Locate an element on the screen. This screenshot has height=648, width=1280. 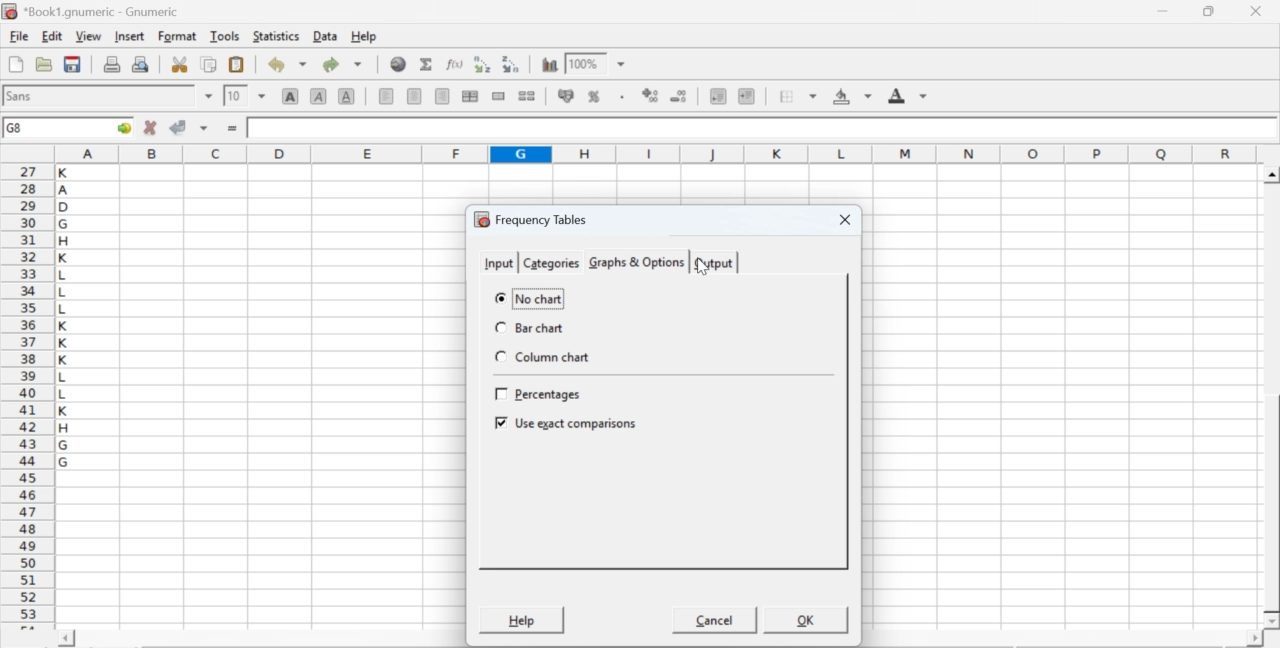
drop down is located at coordinates (210, 96).